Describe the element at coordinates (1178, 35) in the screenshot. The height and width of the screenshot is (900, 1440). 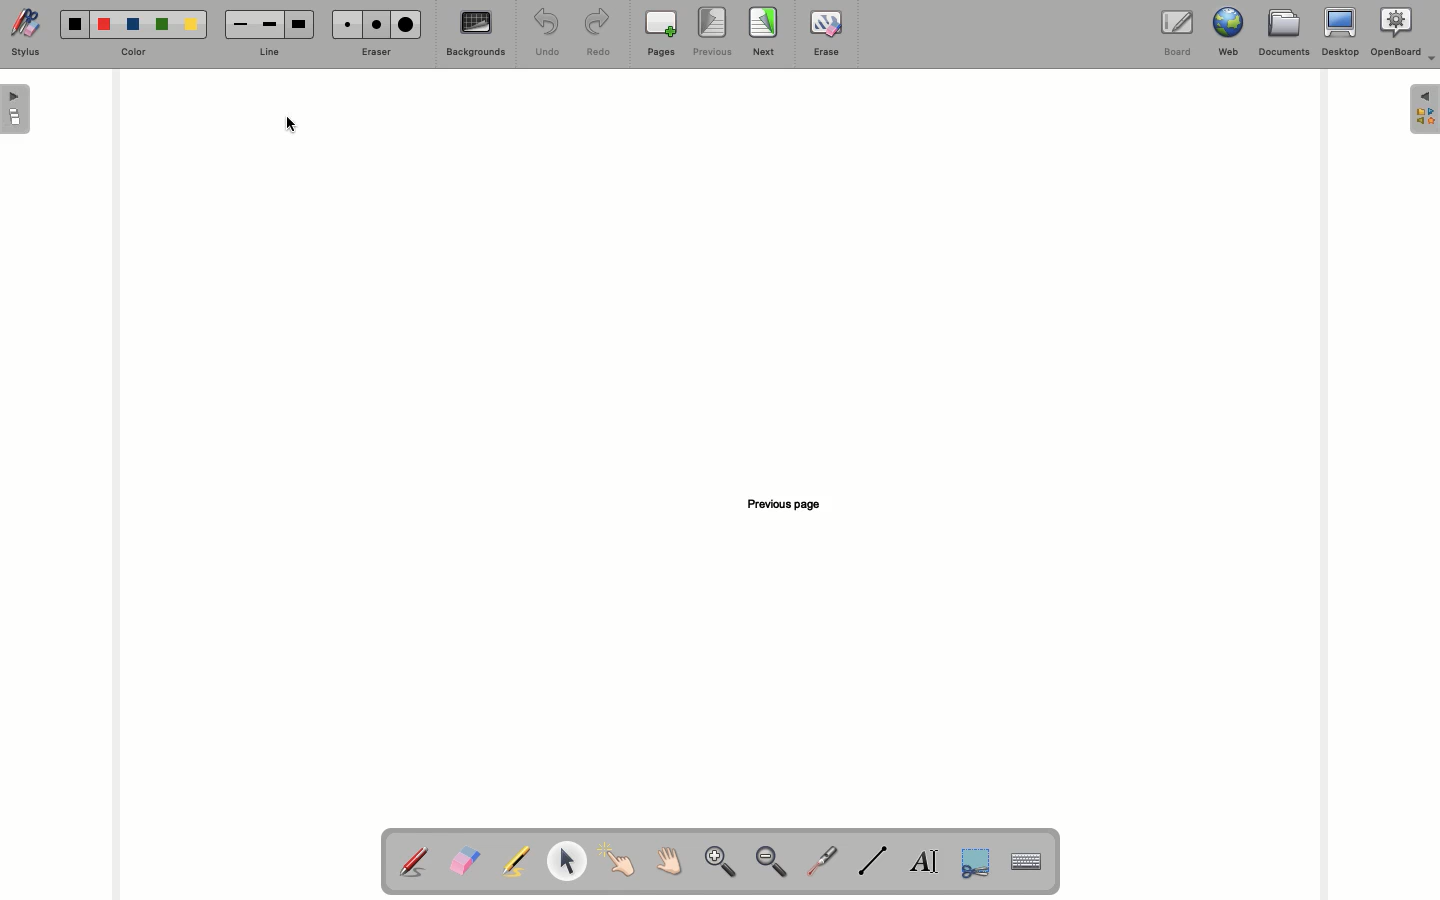
I see `Board` at that location.